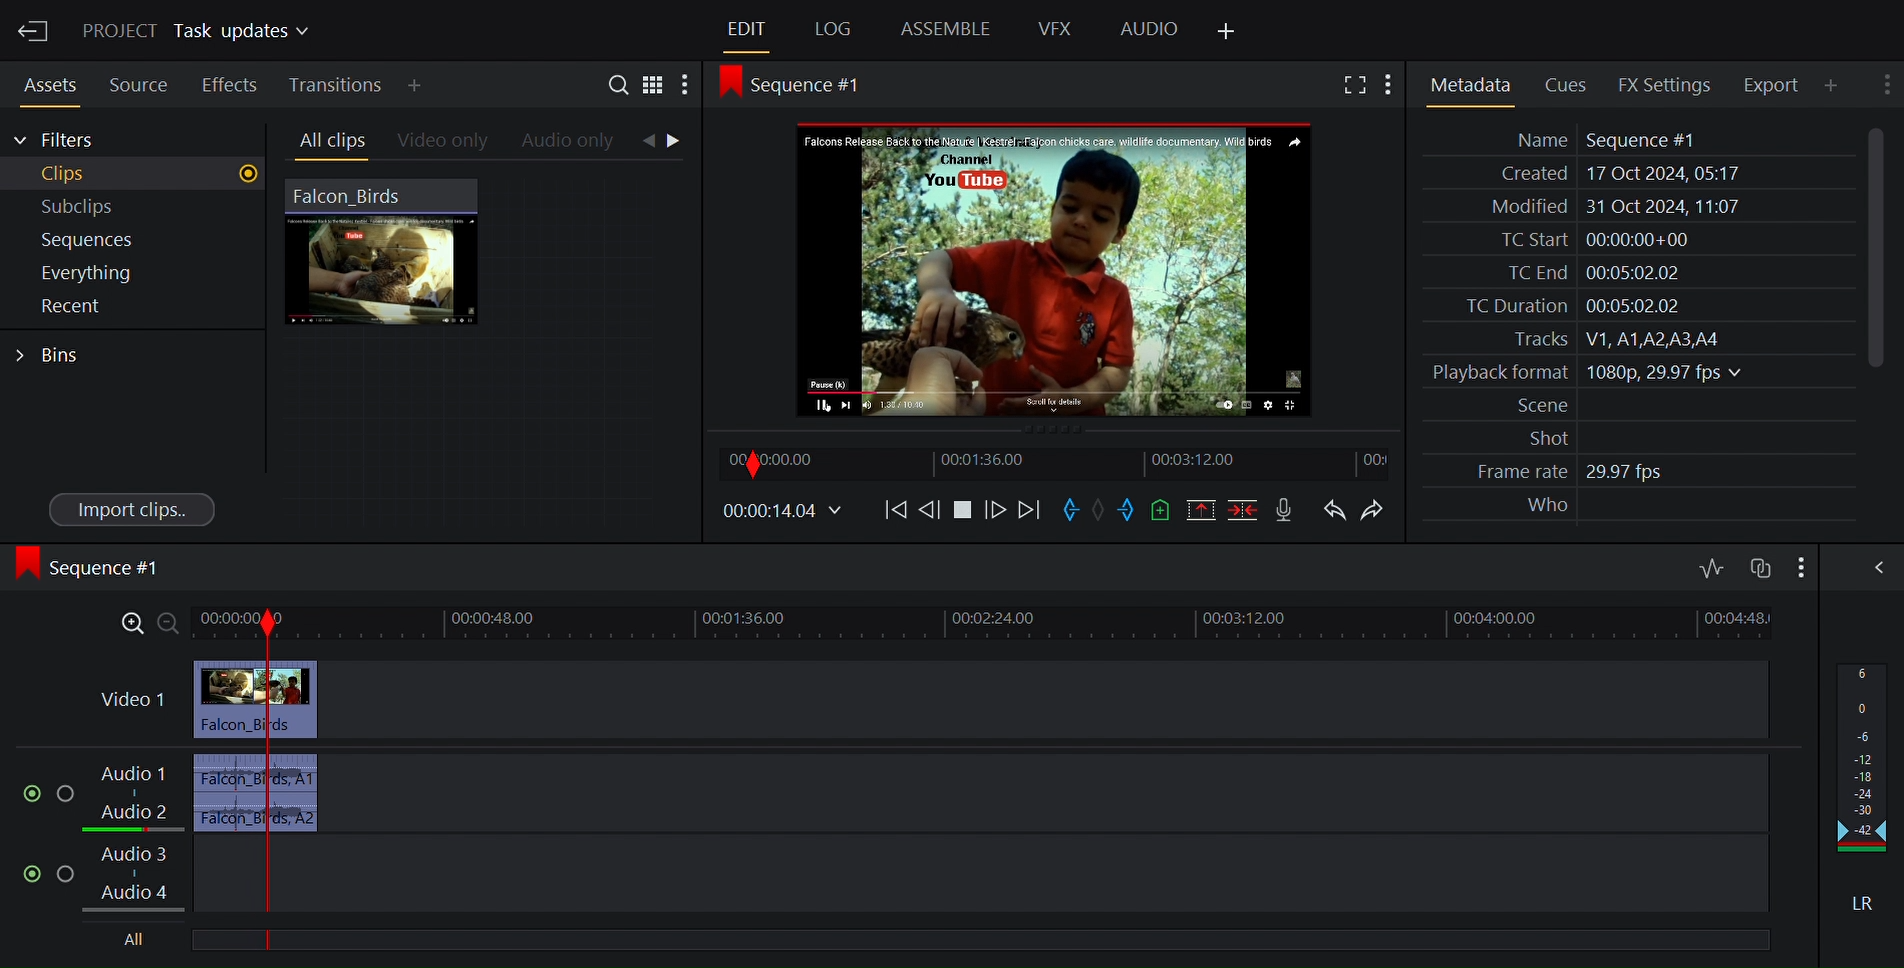 Image resolution: width=1904 pixels, height=968 pixels. Describe the element at coordinates (1870, 248) in the screenshot. I see `Vertical Scrollbar` at that location.